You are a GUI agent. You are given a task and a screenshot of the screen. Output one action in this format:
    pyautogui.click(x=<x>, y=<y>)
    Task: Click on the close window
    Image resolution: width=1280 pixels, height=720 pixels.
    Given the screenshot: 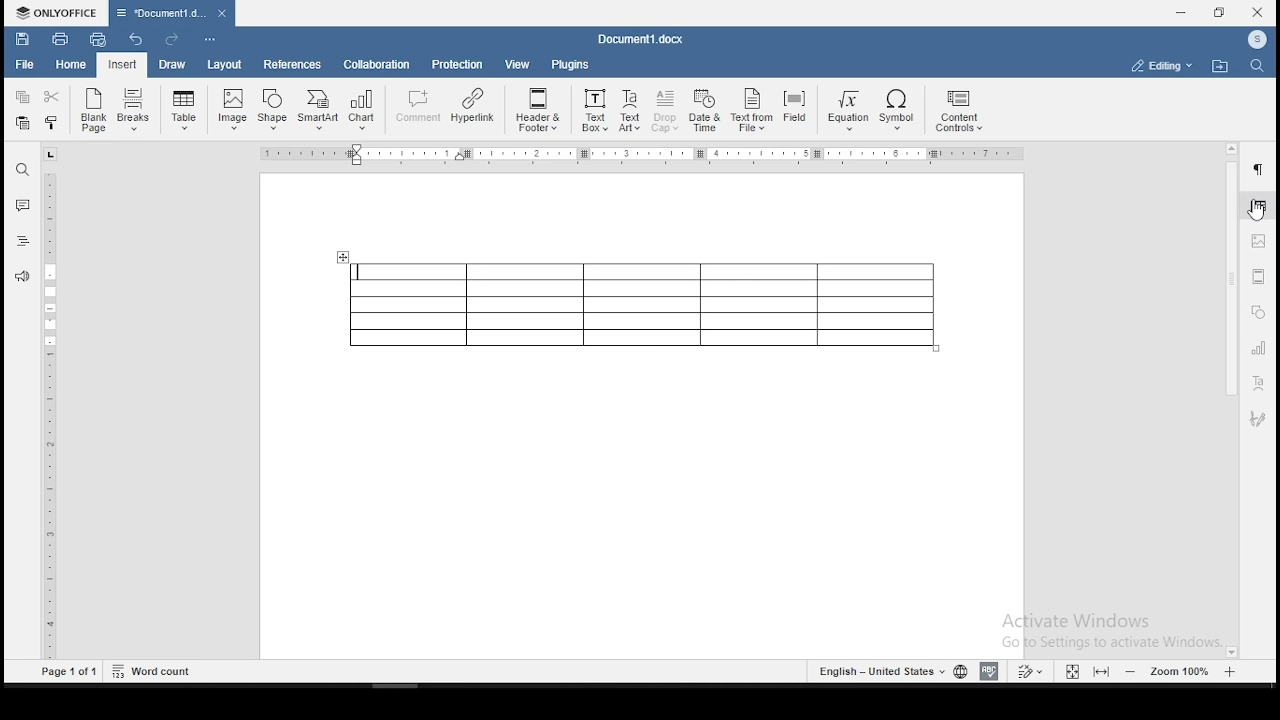 What is the action you would take?
    pyautogui.click(x=1257, y=13)
    